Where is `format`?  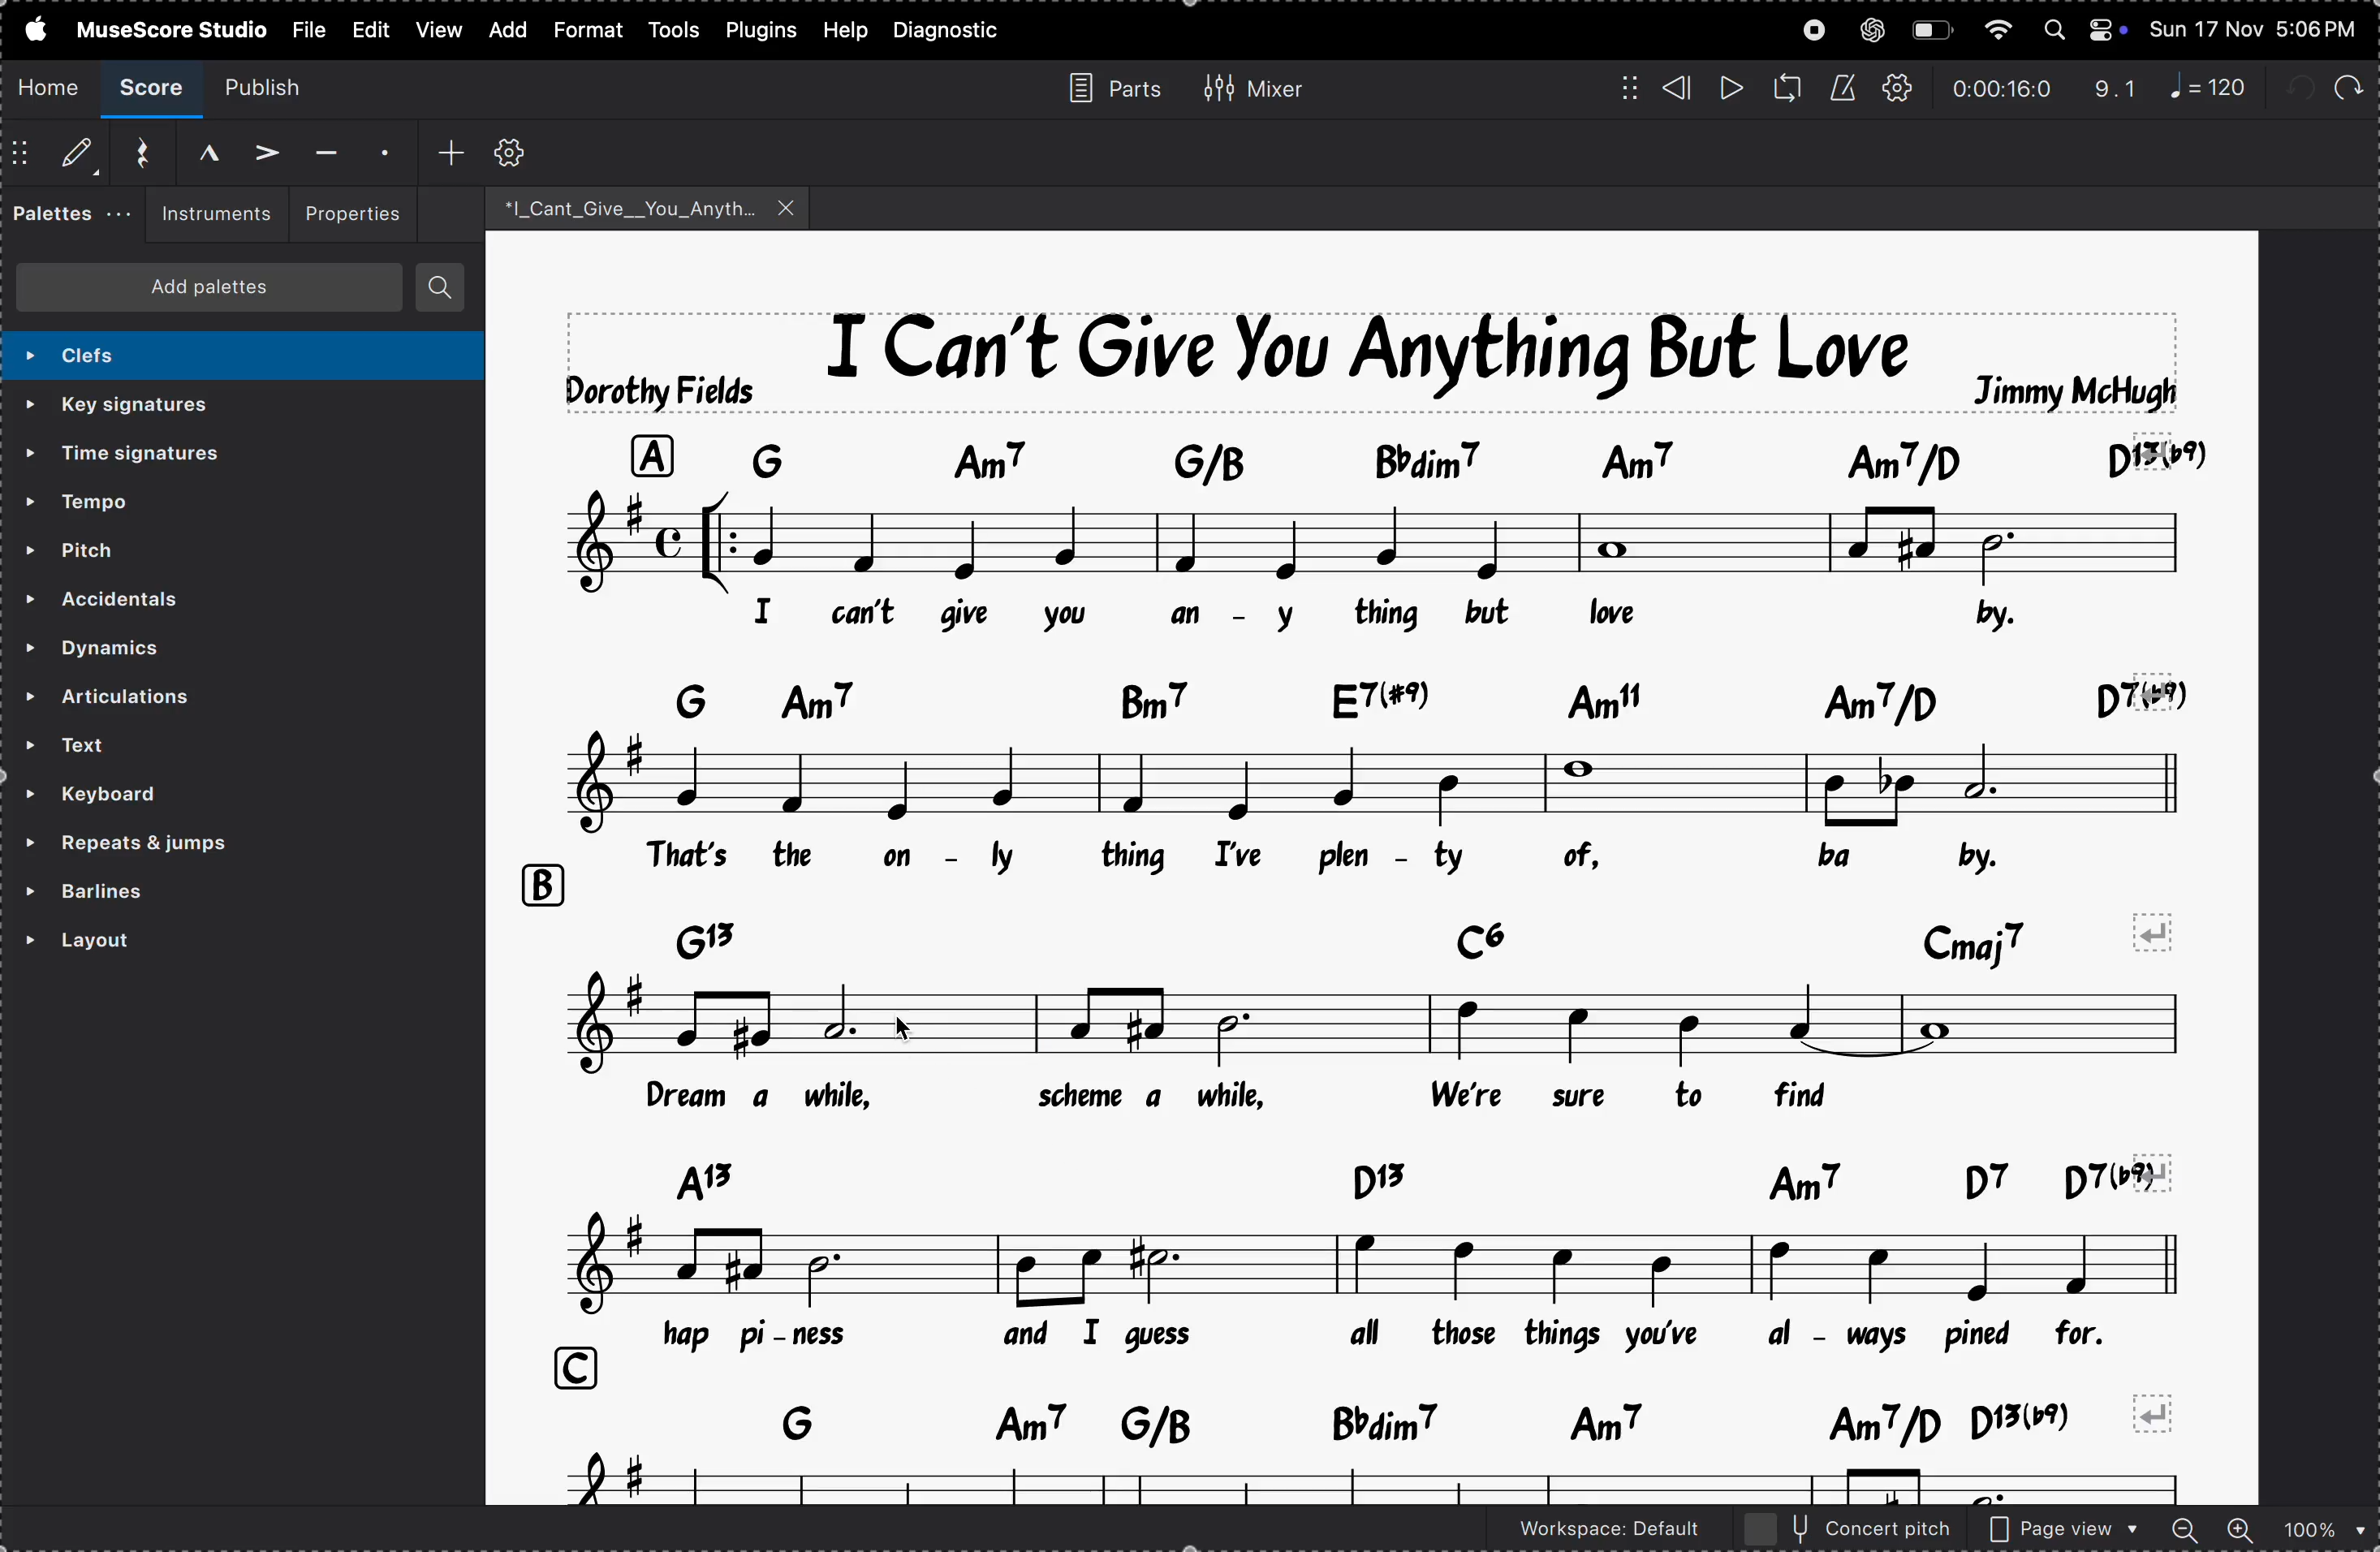 format is located at coordinates (585, 31).